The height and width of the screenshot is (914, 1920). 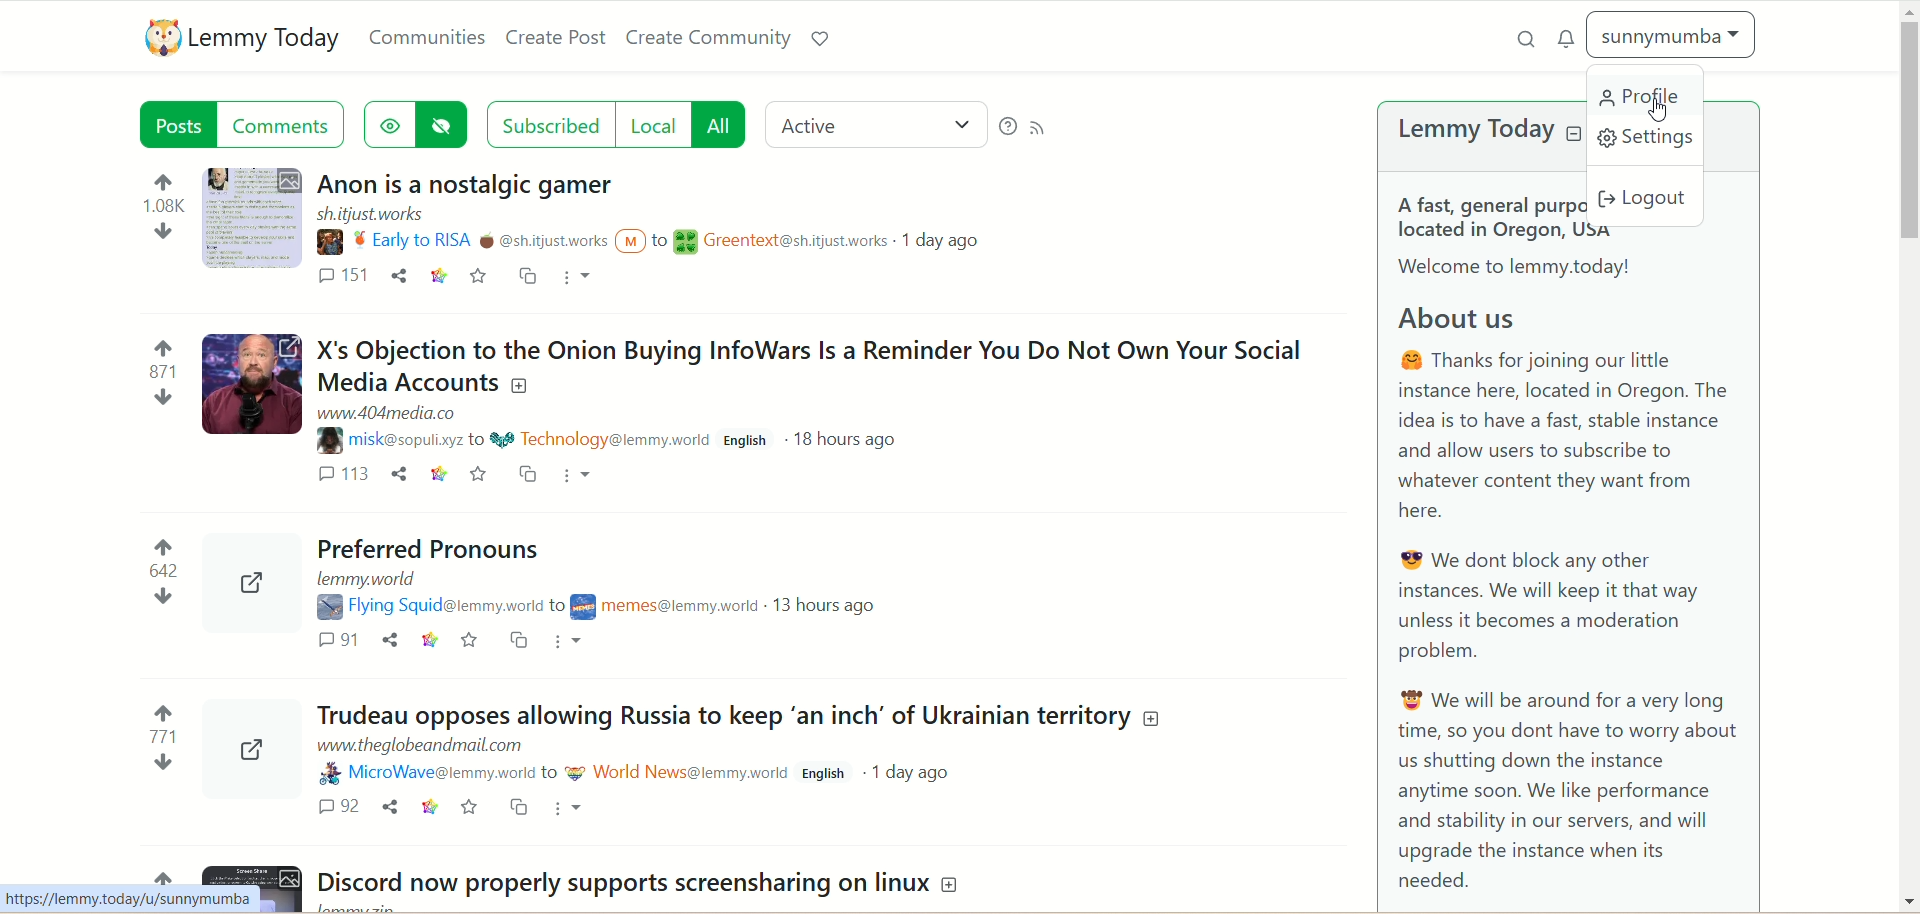 What do you see at coordinates (1662, 114) in the screenshot?
I see `Pointer` at bounding box center [1662, 114].